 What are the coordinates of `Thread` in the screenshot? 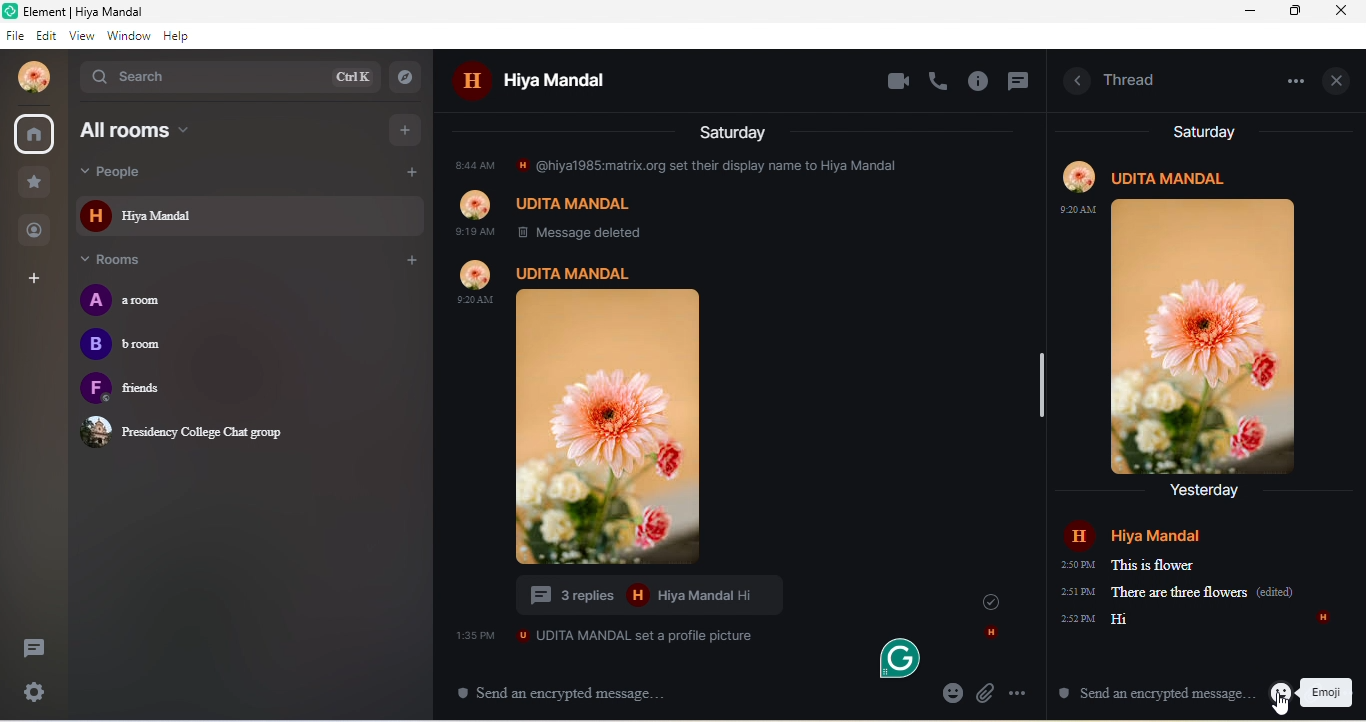 It's located at (1130, 81).